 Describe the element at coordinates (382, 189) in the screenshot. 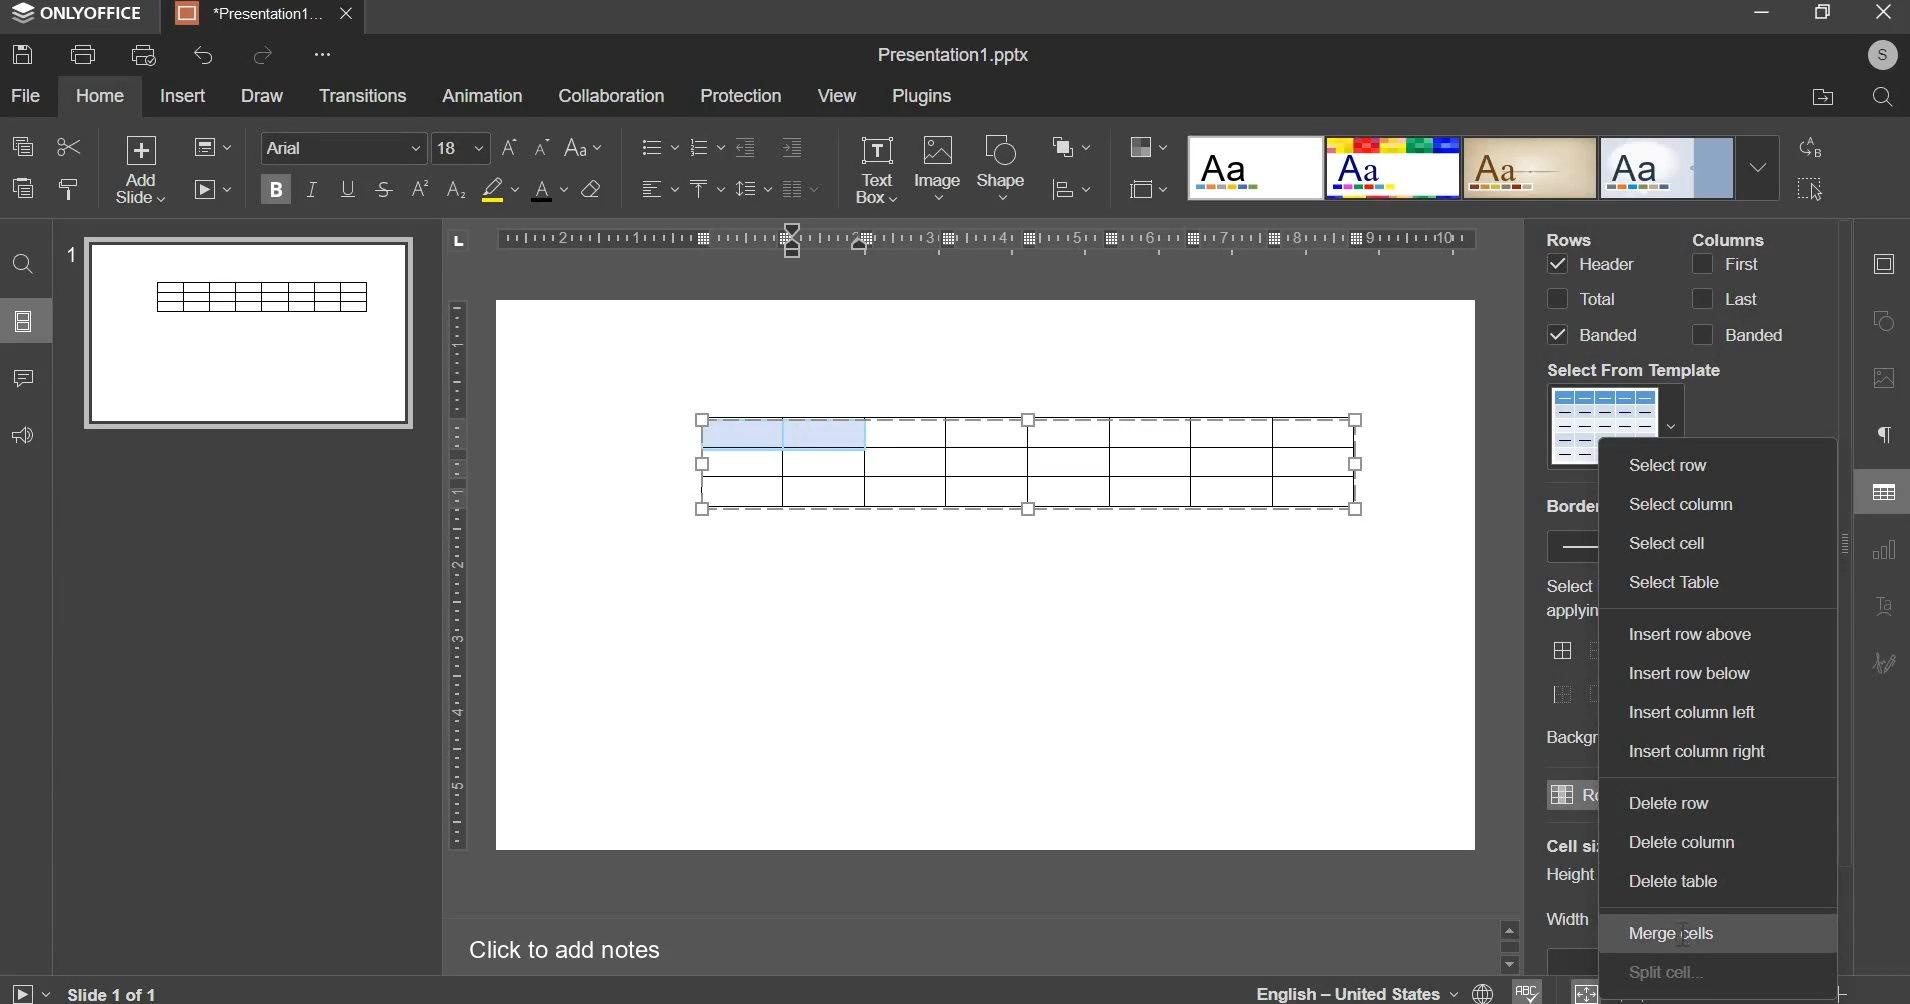

I see `strikethrough` at that location.